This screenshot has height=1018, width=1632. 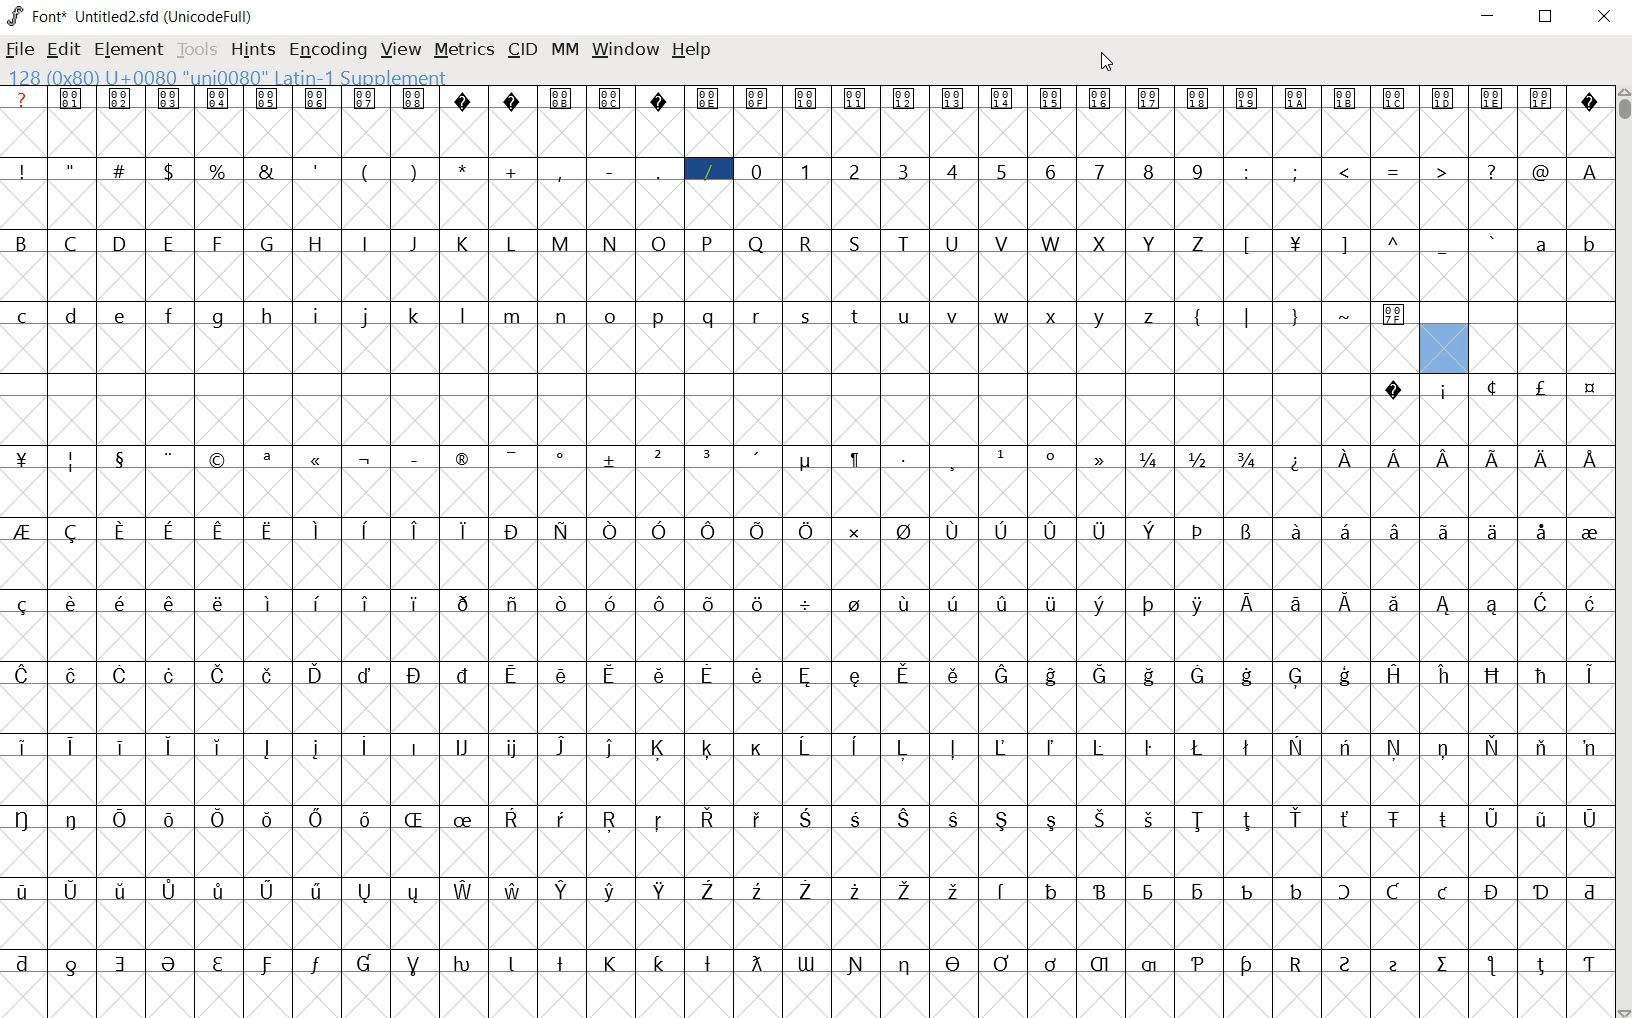 I want to click on glyph, so click(x=266, y=460).